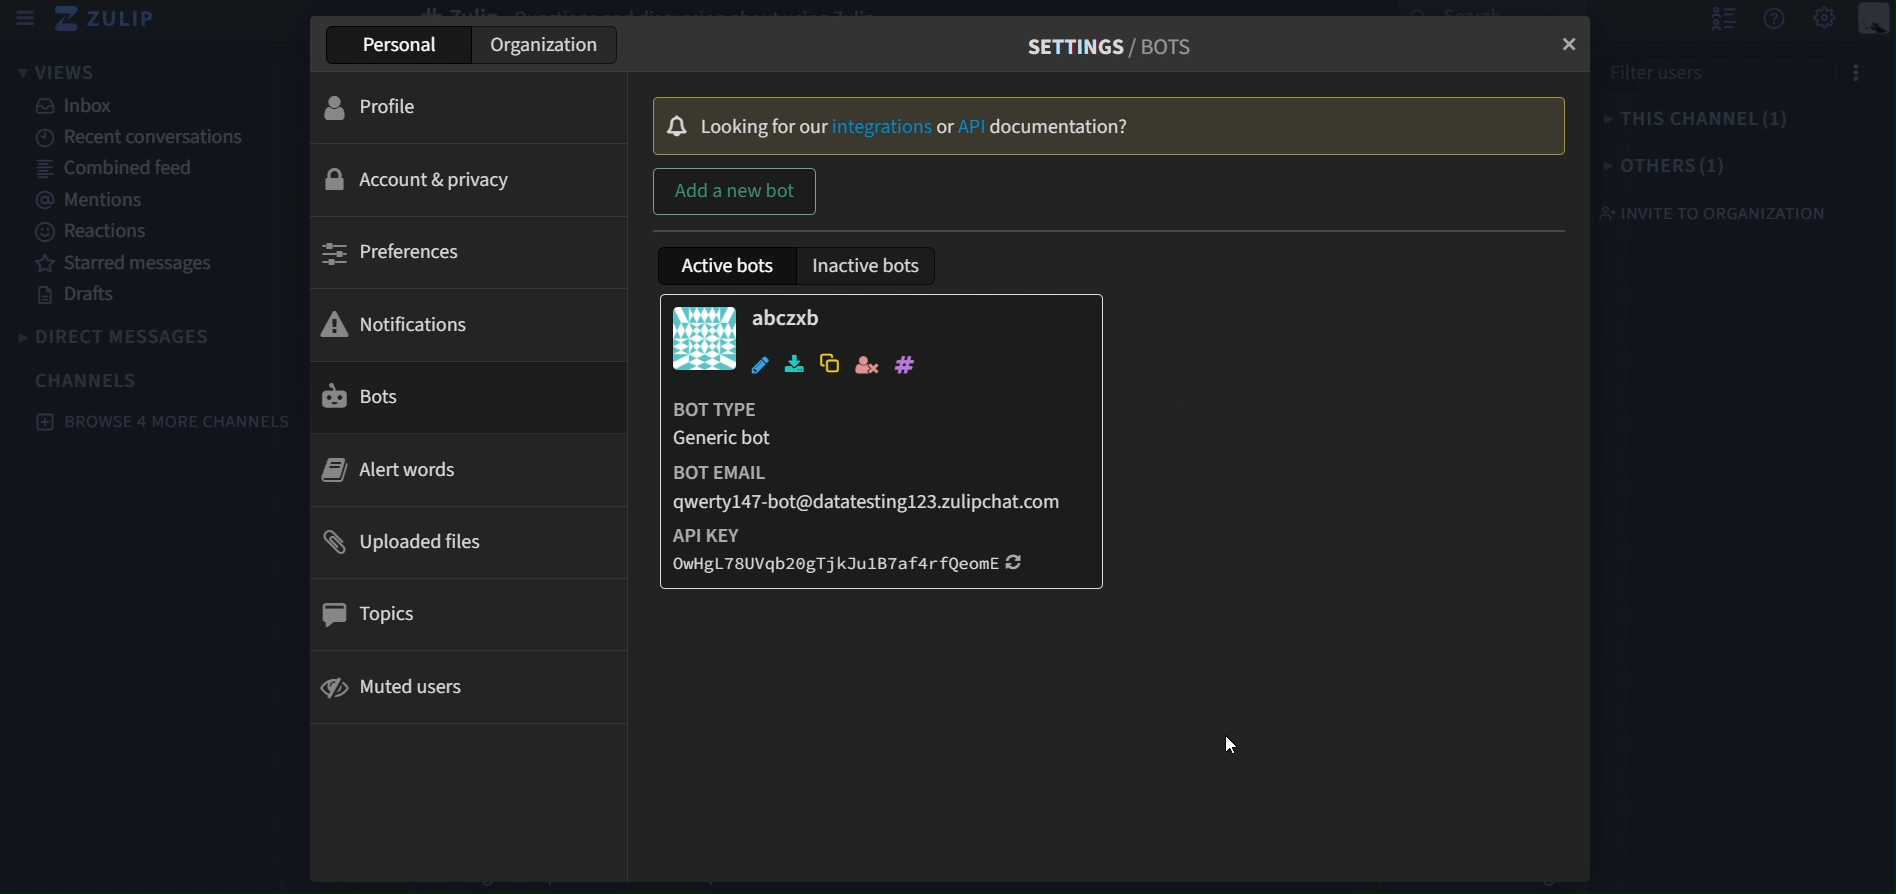 Image resolution: width=1896 pixels, height=894 pixels. What do you see at coordinates (415, 540) in the screenshot?
I see `uploaded files` at bounding box center [415, 540].